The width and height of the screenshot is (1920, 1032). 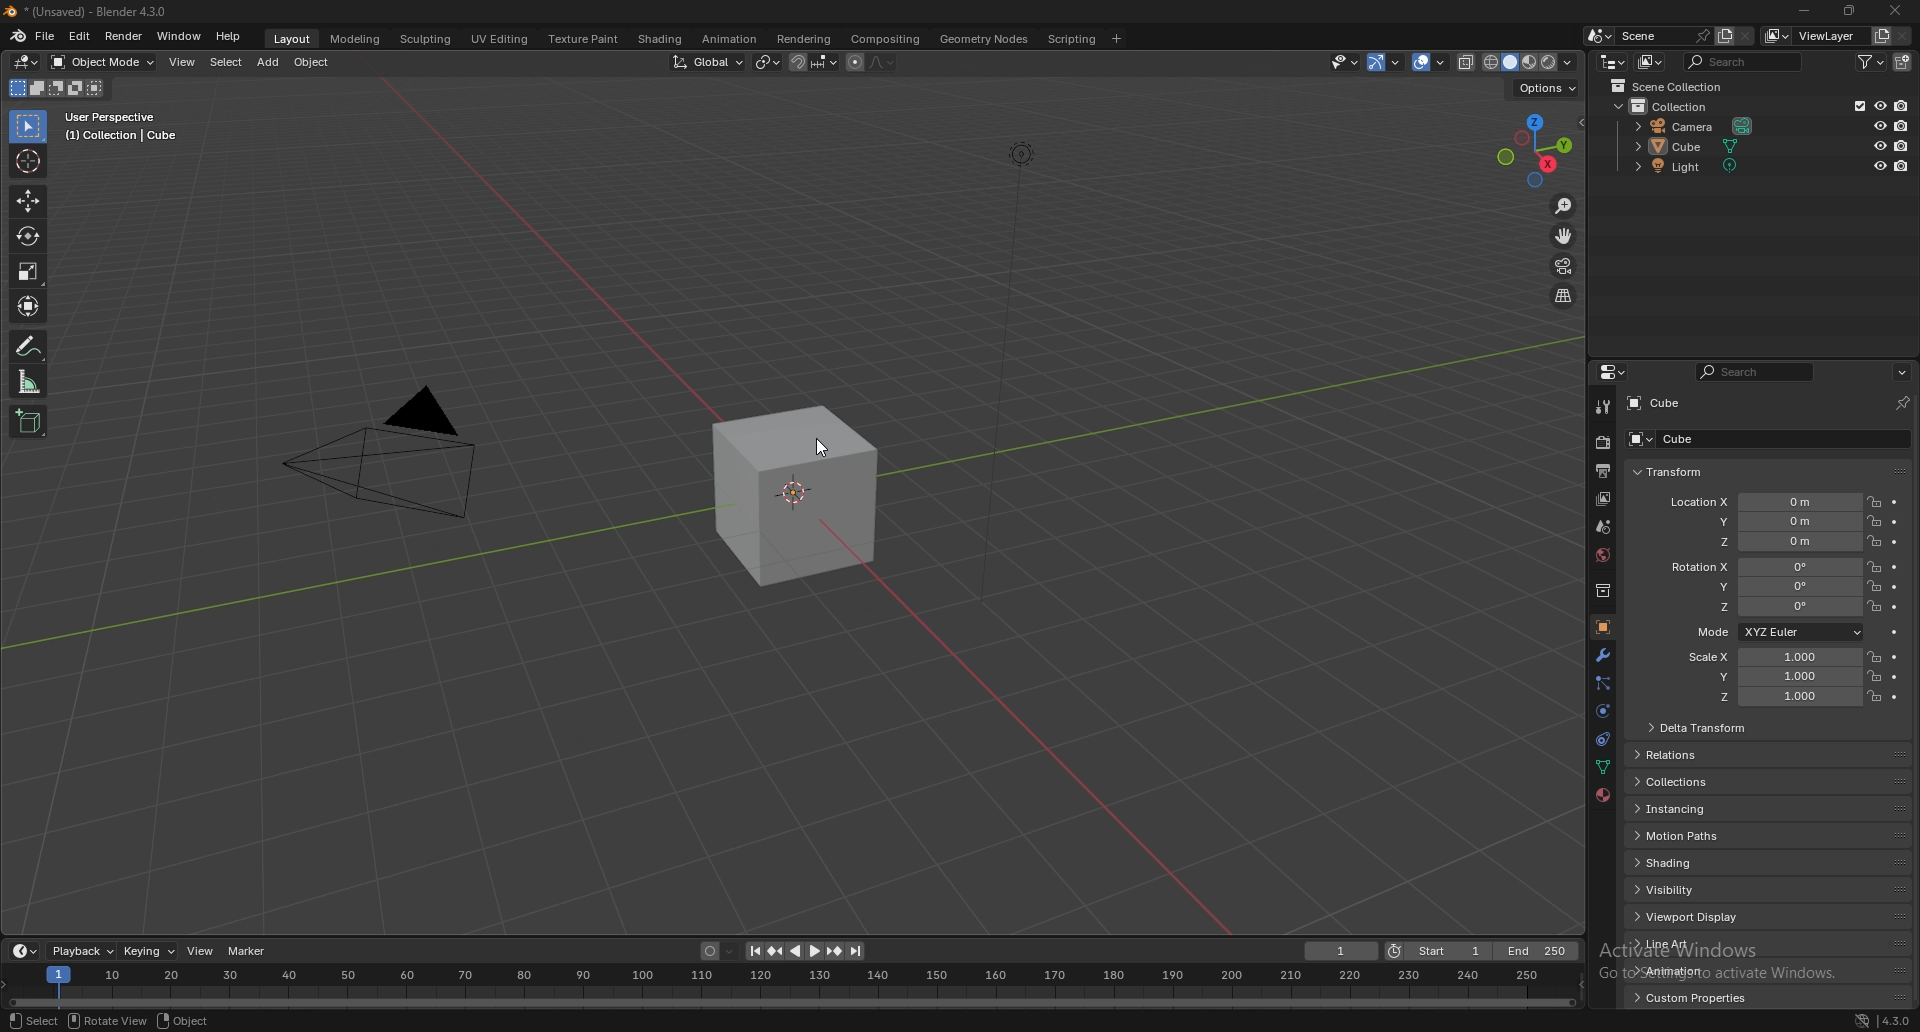 What do you see at coordinates (1771, 607) in the screenshot?
I see `rotation z` at bounding box center [1771, 607].